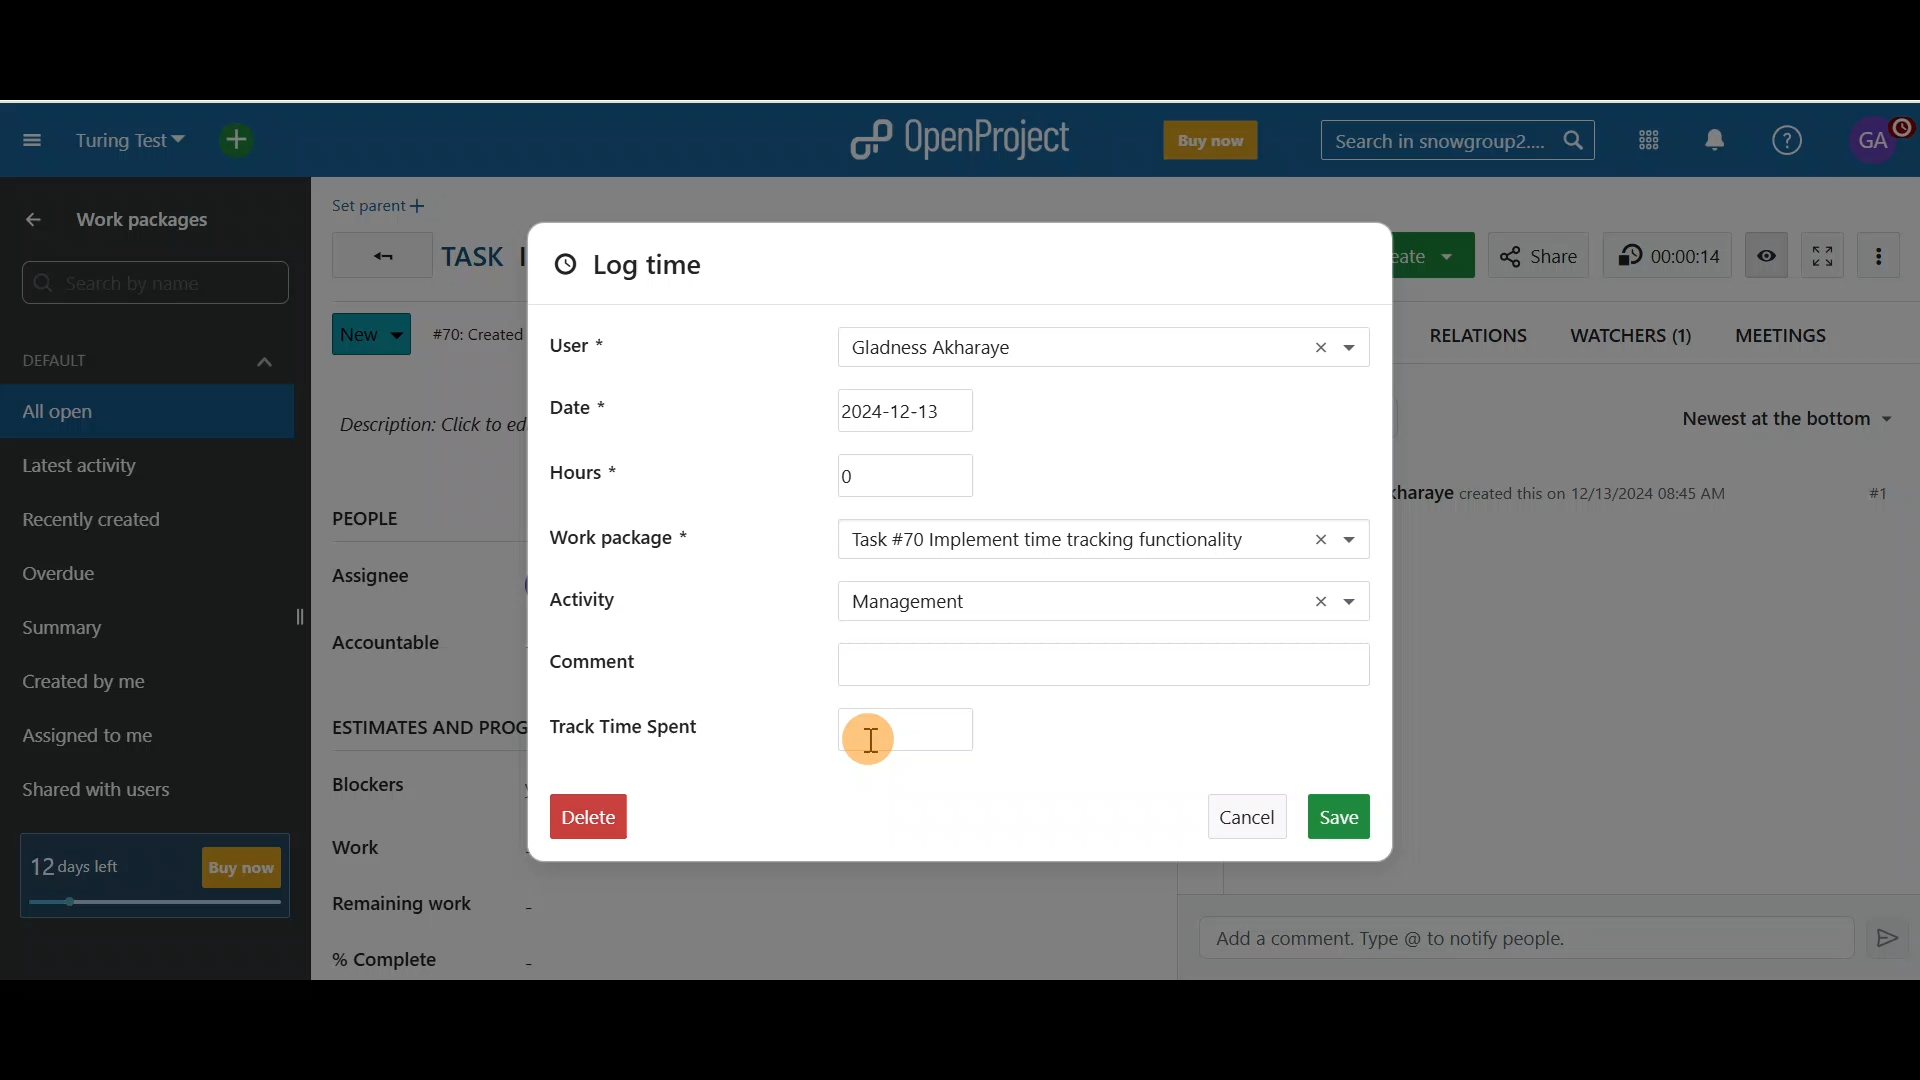 The image size is (1920, 1080). Describe the element at coordinates (581, 471) in the screenshot. I see `Hours` at that location.